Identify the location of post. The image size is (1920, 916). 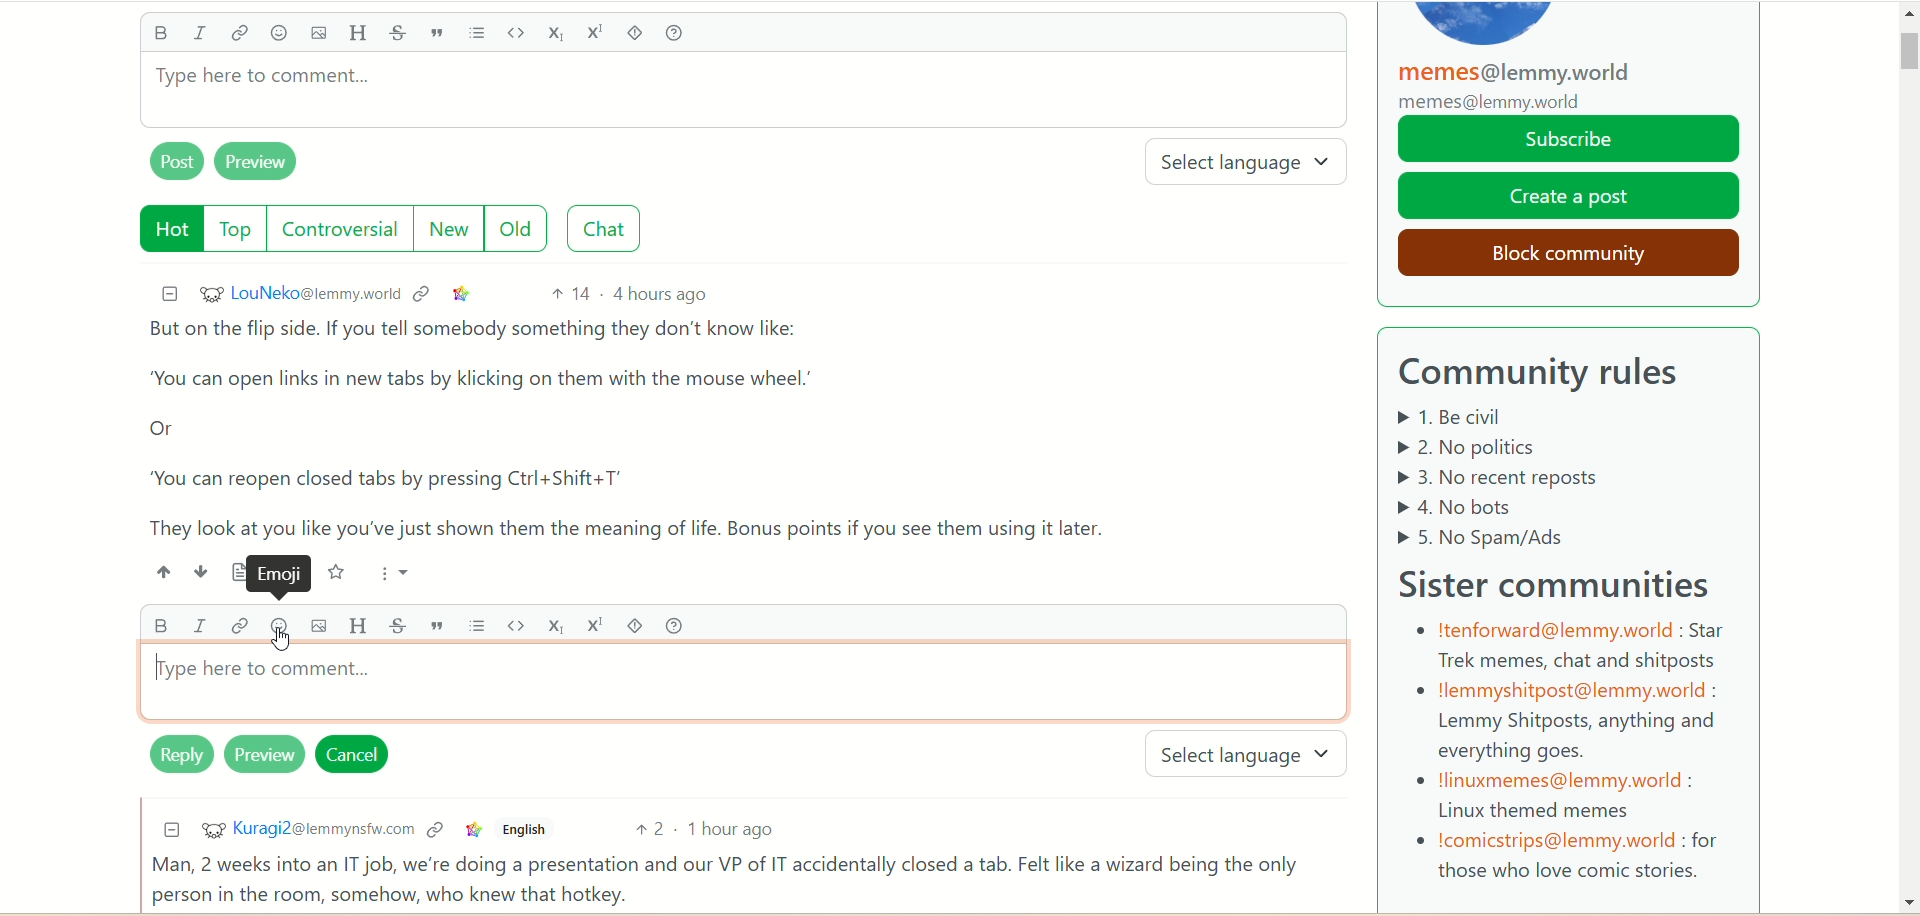
(171, 164).